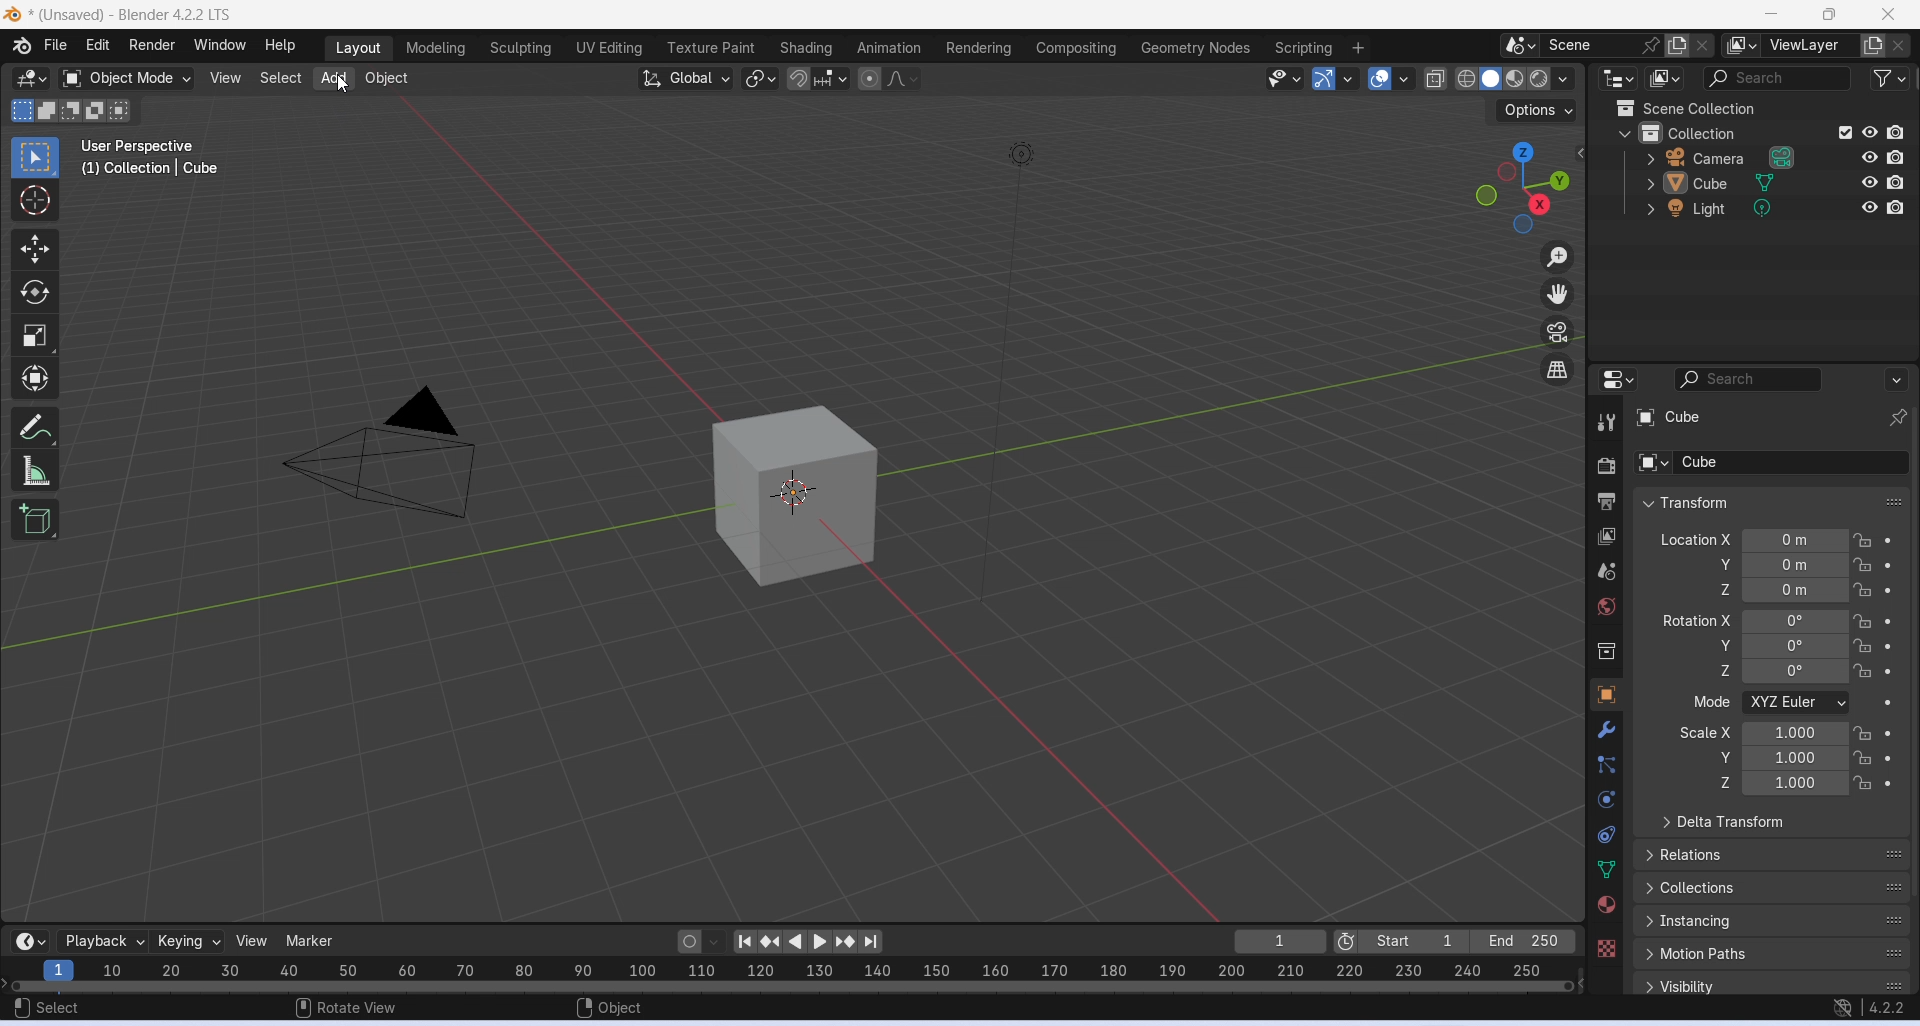 The height and width of the screenshot is (1026, 1920). What do you see at coordinates (1775, 984) in the screenshot?
I see `visibility` at bounding box center [1775, 984].